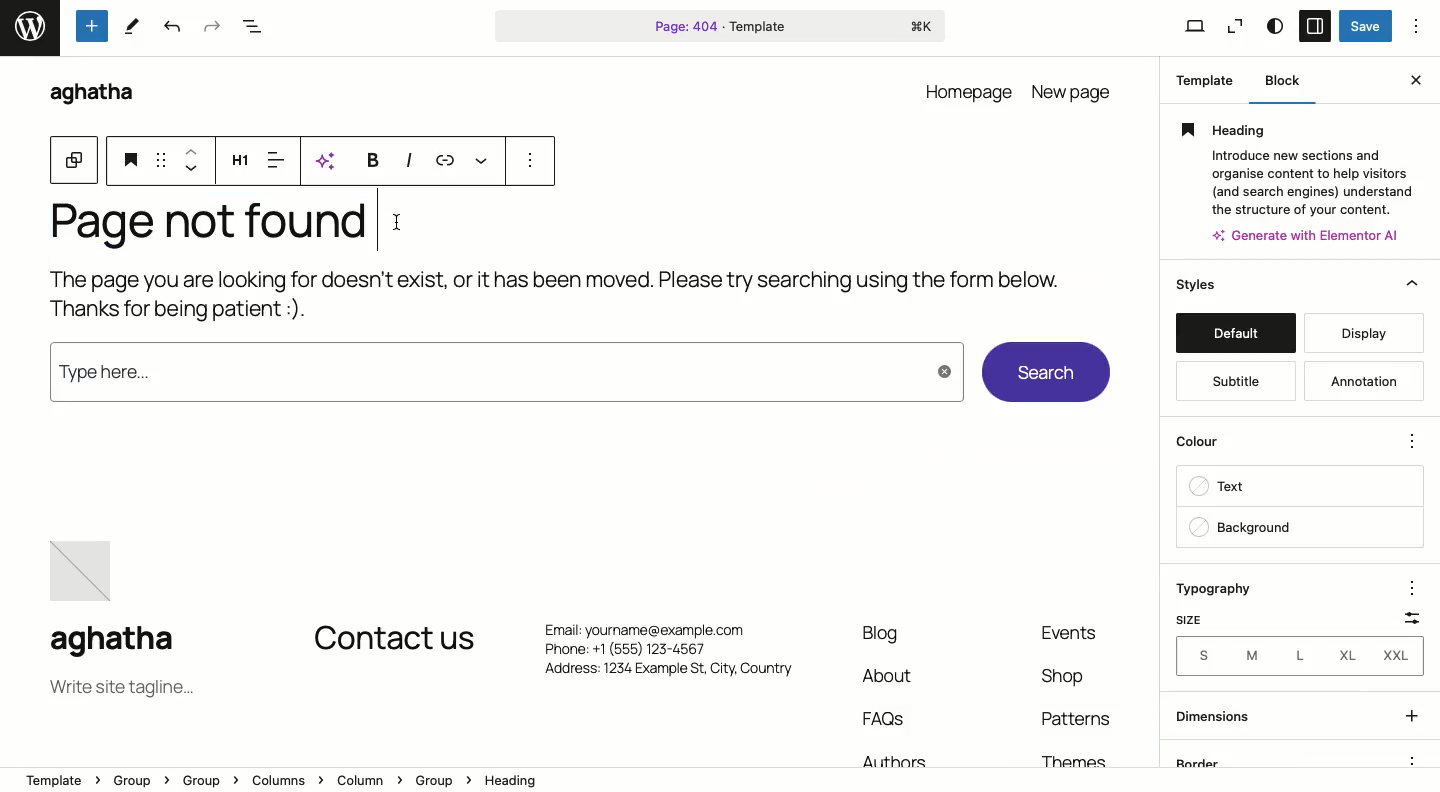 The width and height of the screenshot is (1440, 792). What do you see at coordinates (1184, 25) in the screenshot?
I see `View` at bounding box center [1184, 25].